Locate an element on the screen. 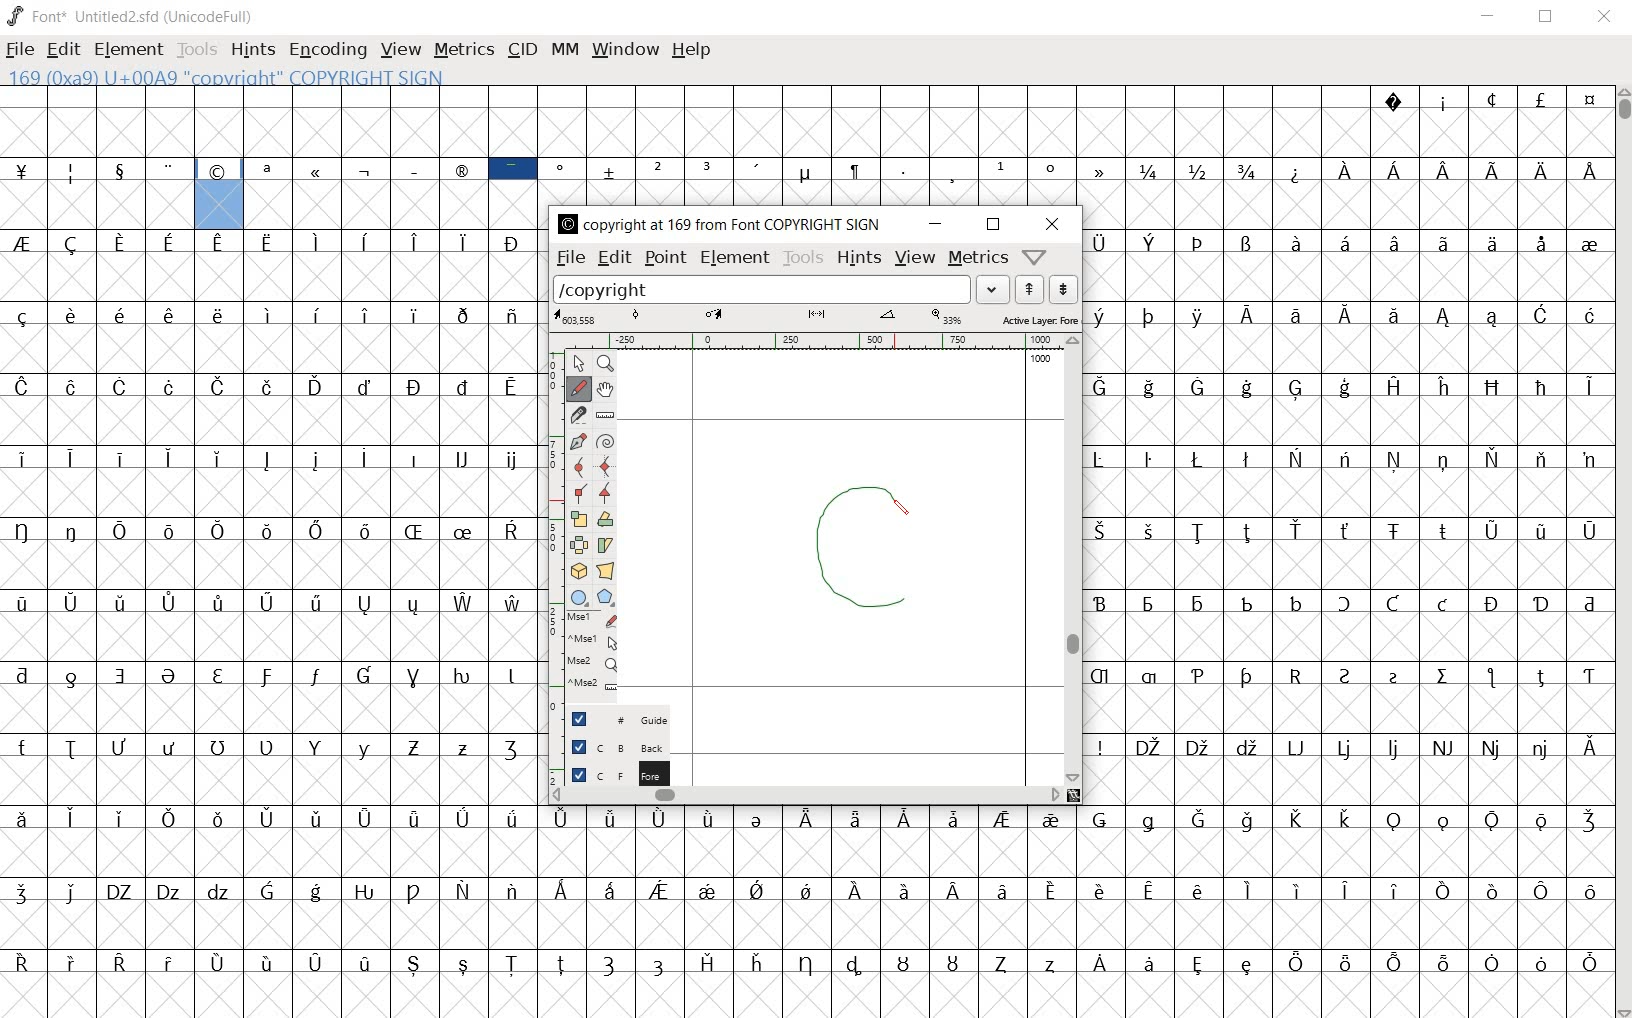  169 (0x9a) U+00A9 "copyright" COPYRIGHT SIGN is located at coordinates (234, 76).